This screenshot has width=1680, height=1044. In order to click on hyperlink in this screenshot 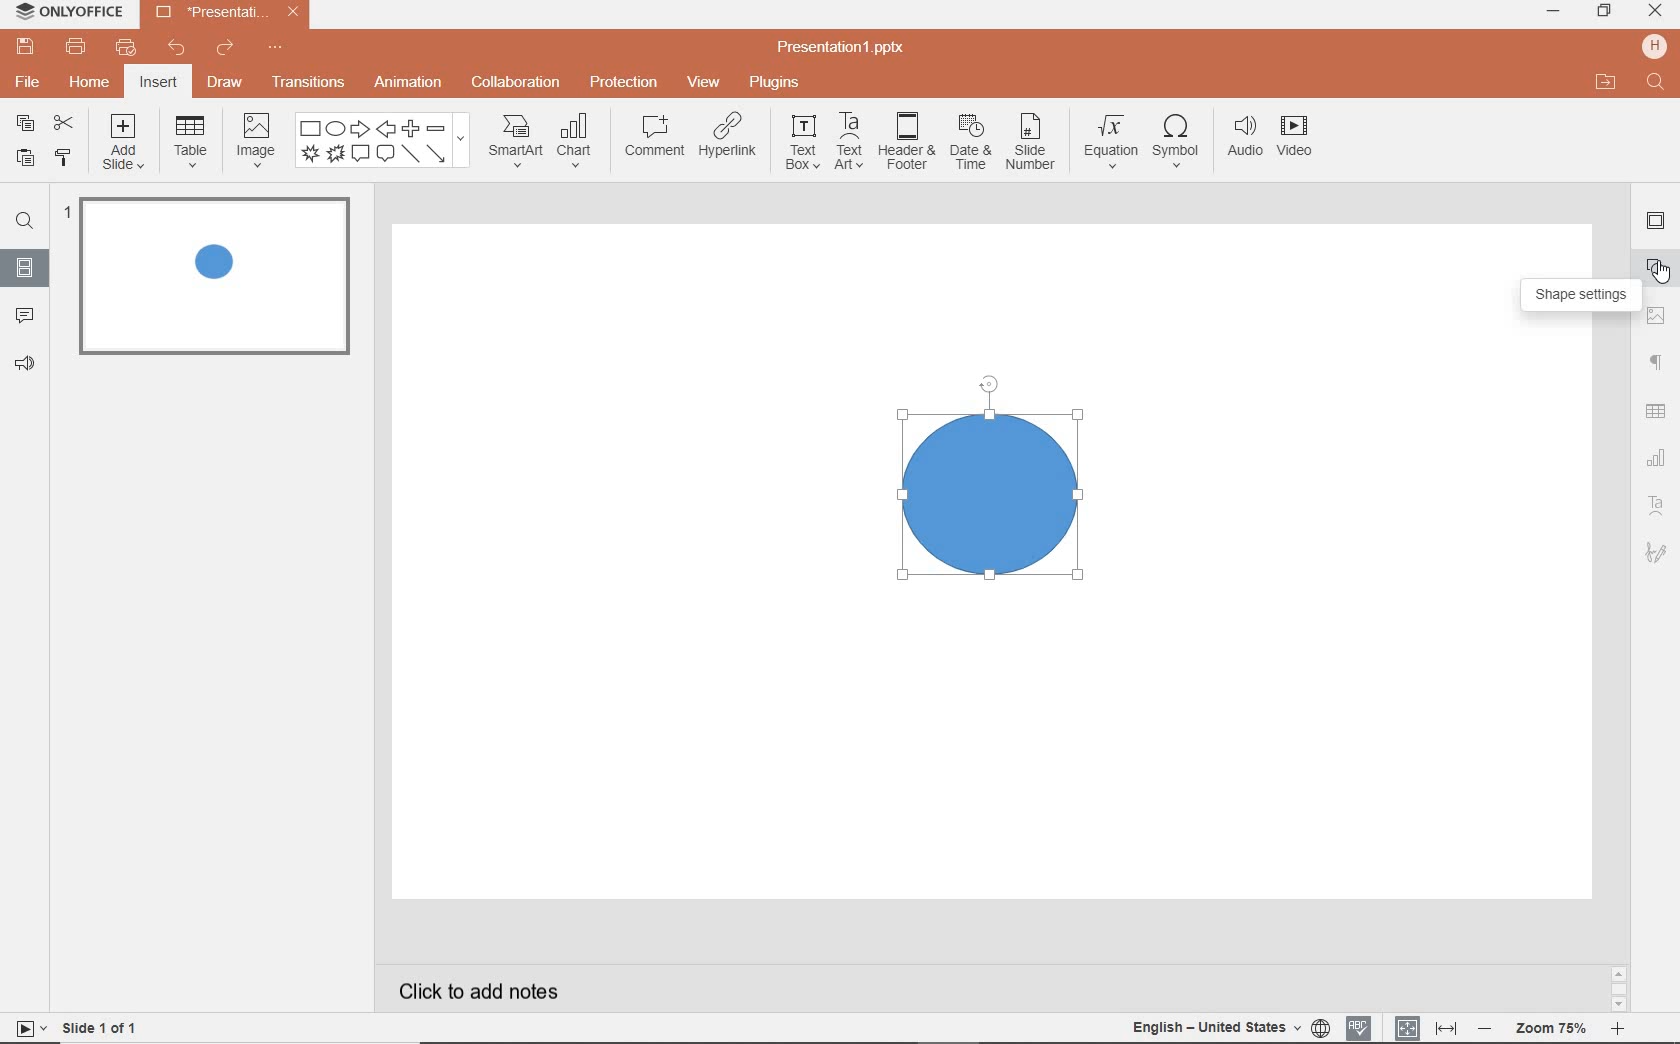, I will do `click(730, 140)`.